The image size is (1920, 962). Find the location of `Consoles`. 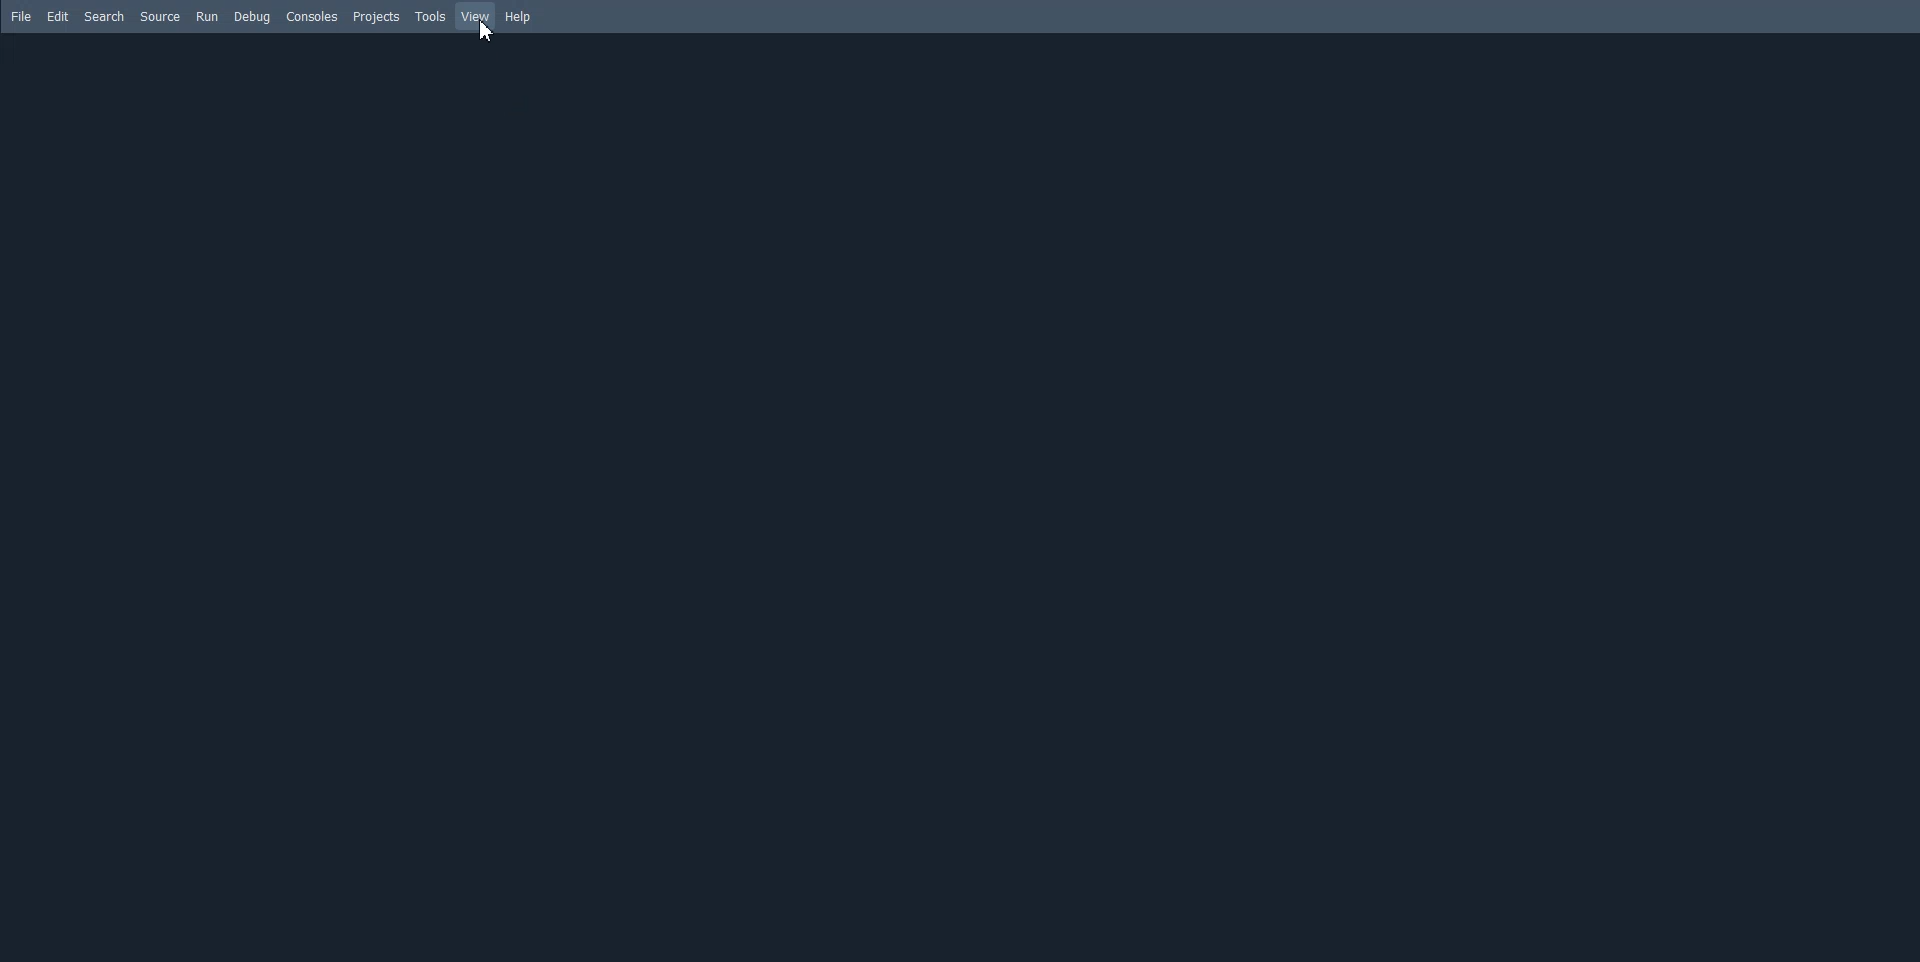

Consoles is located at coordinates (312, 16).